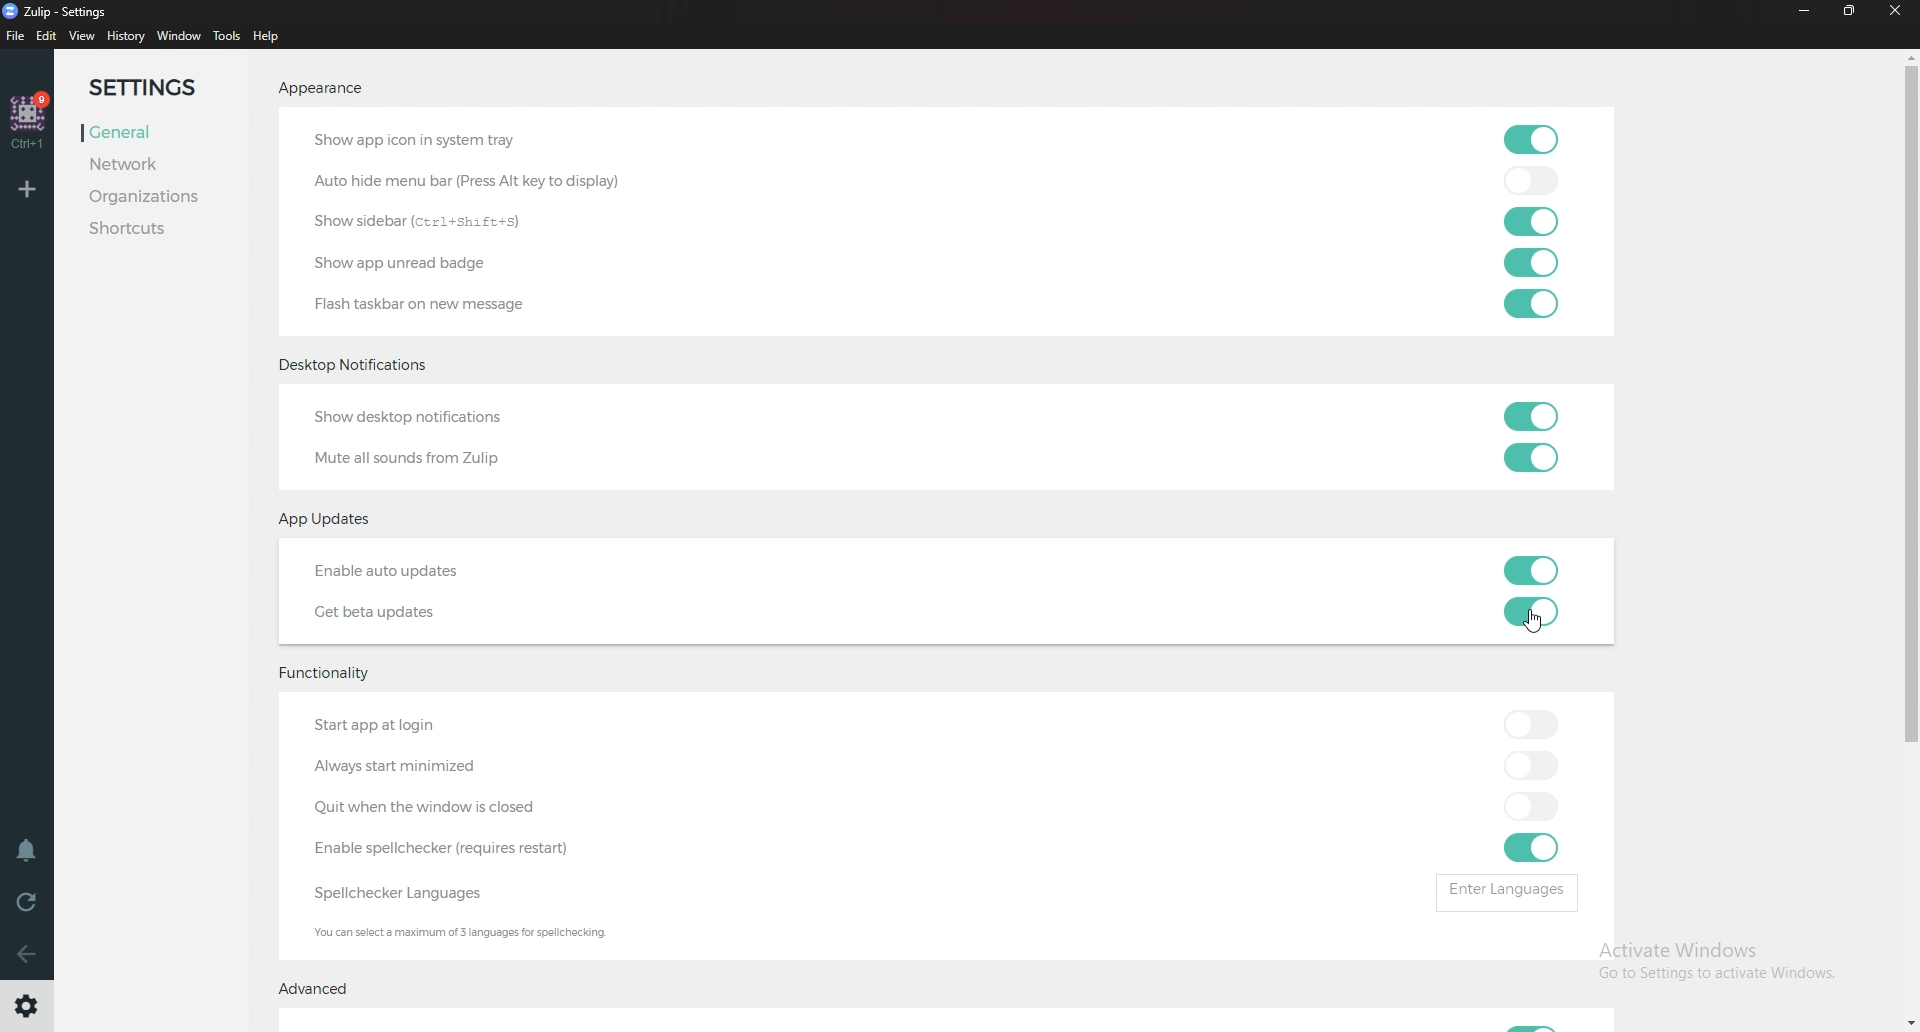  What do you see at coordinates (268, 36) in the screenshot?
I see `help` at bounding box center [268, 36].